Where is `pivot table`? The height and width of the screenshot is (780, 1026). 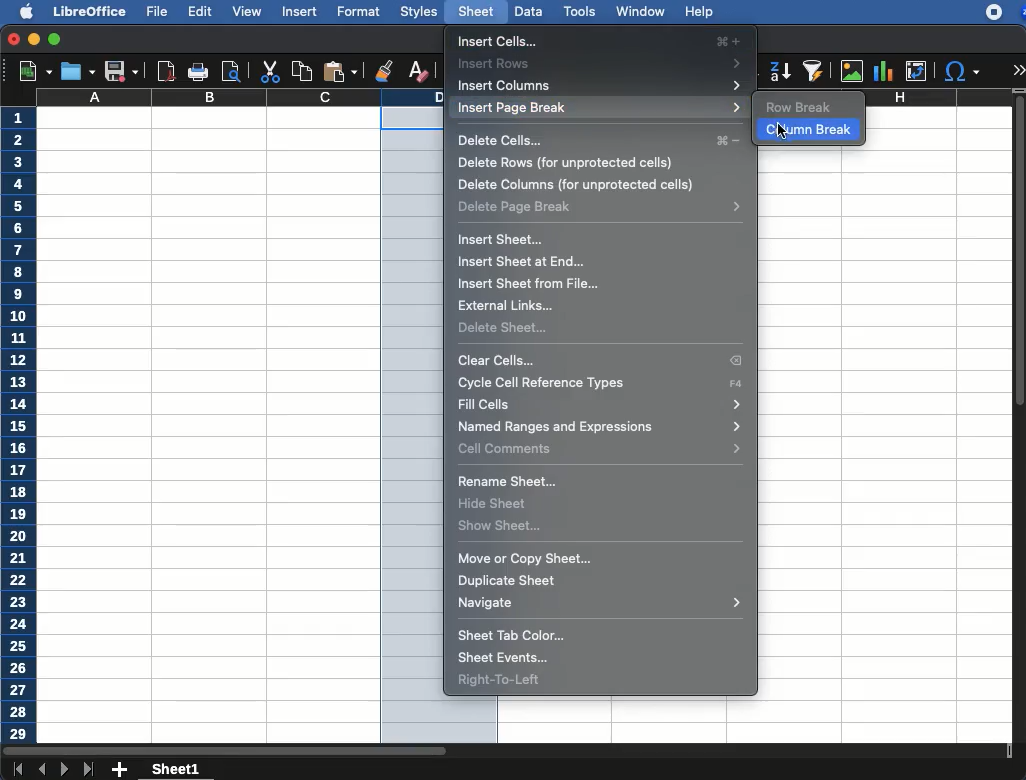 pivot table is located at coordinates (916, 71).